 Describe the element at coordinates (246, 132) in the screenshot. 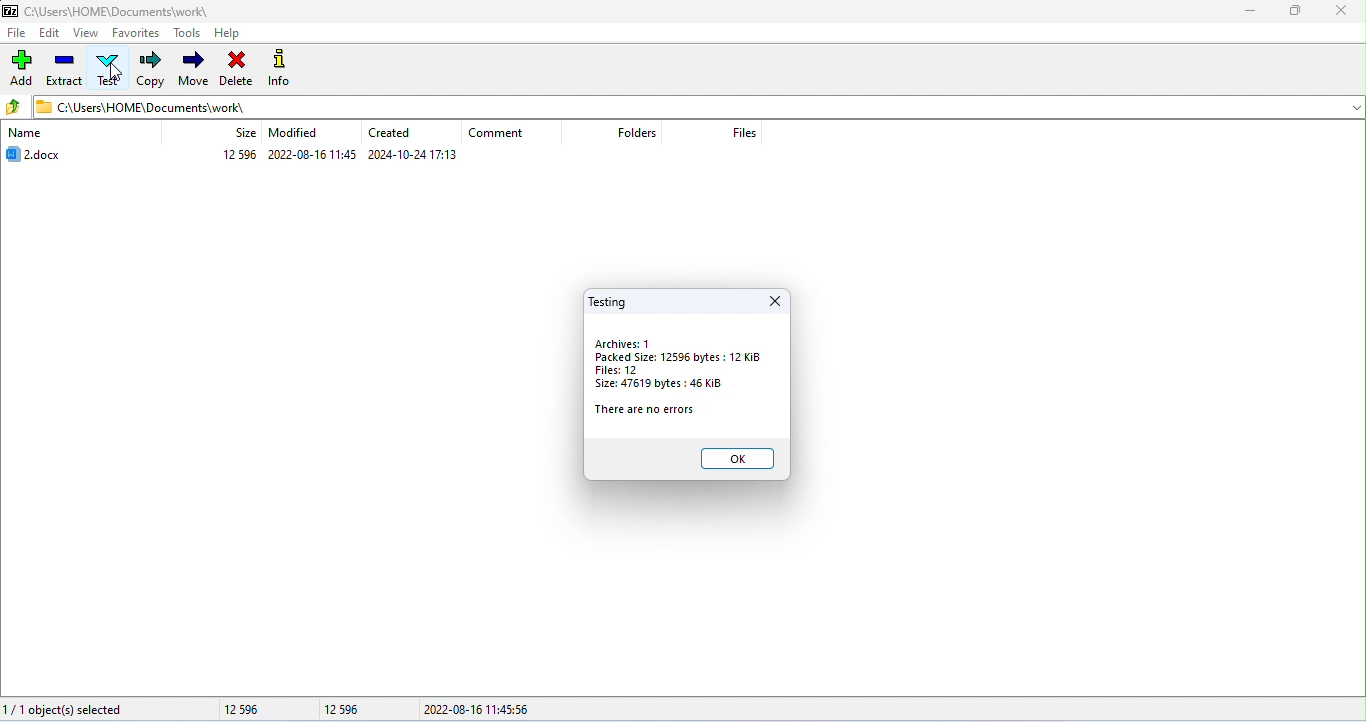

I see `size` at that location.